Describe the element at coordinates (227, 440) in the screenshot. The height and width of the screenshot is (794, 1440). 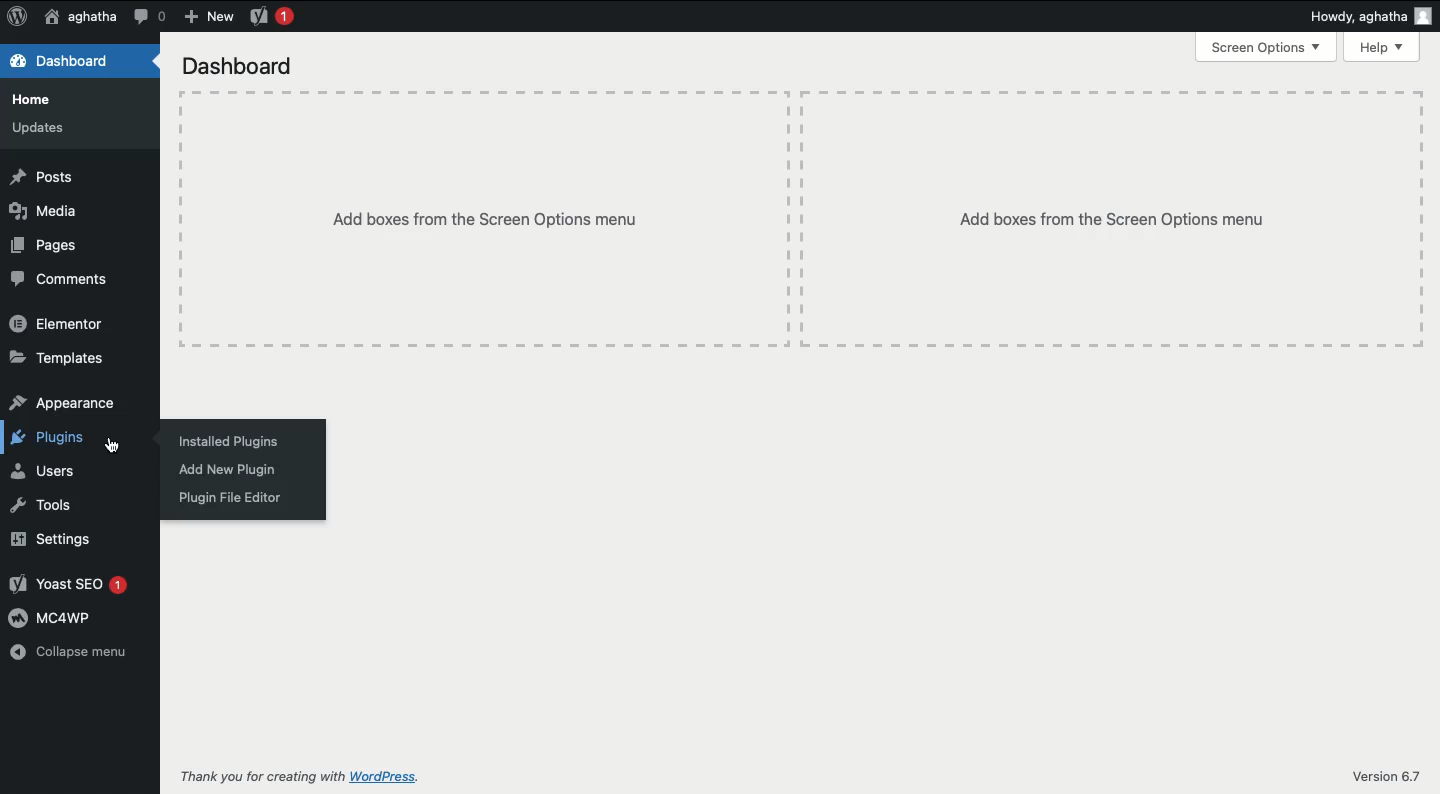
I see `Installed plugins` at that location.